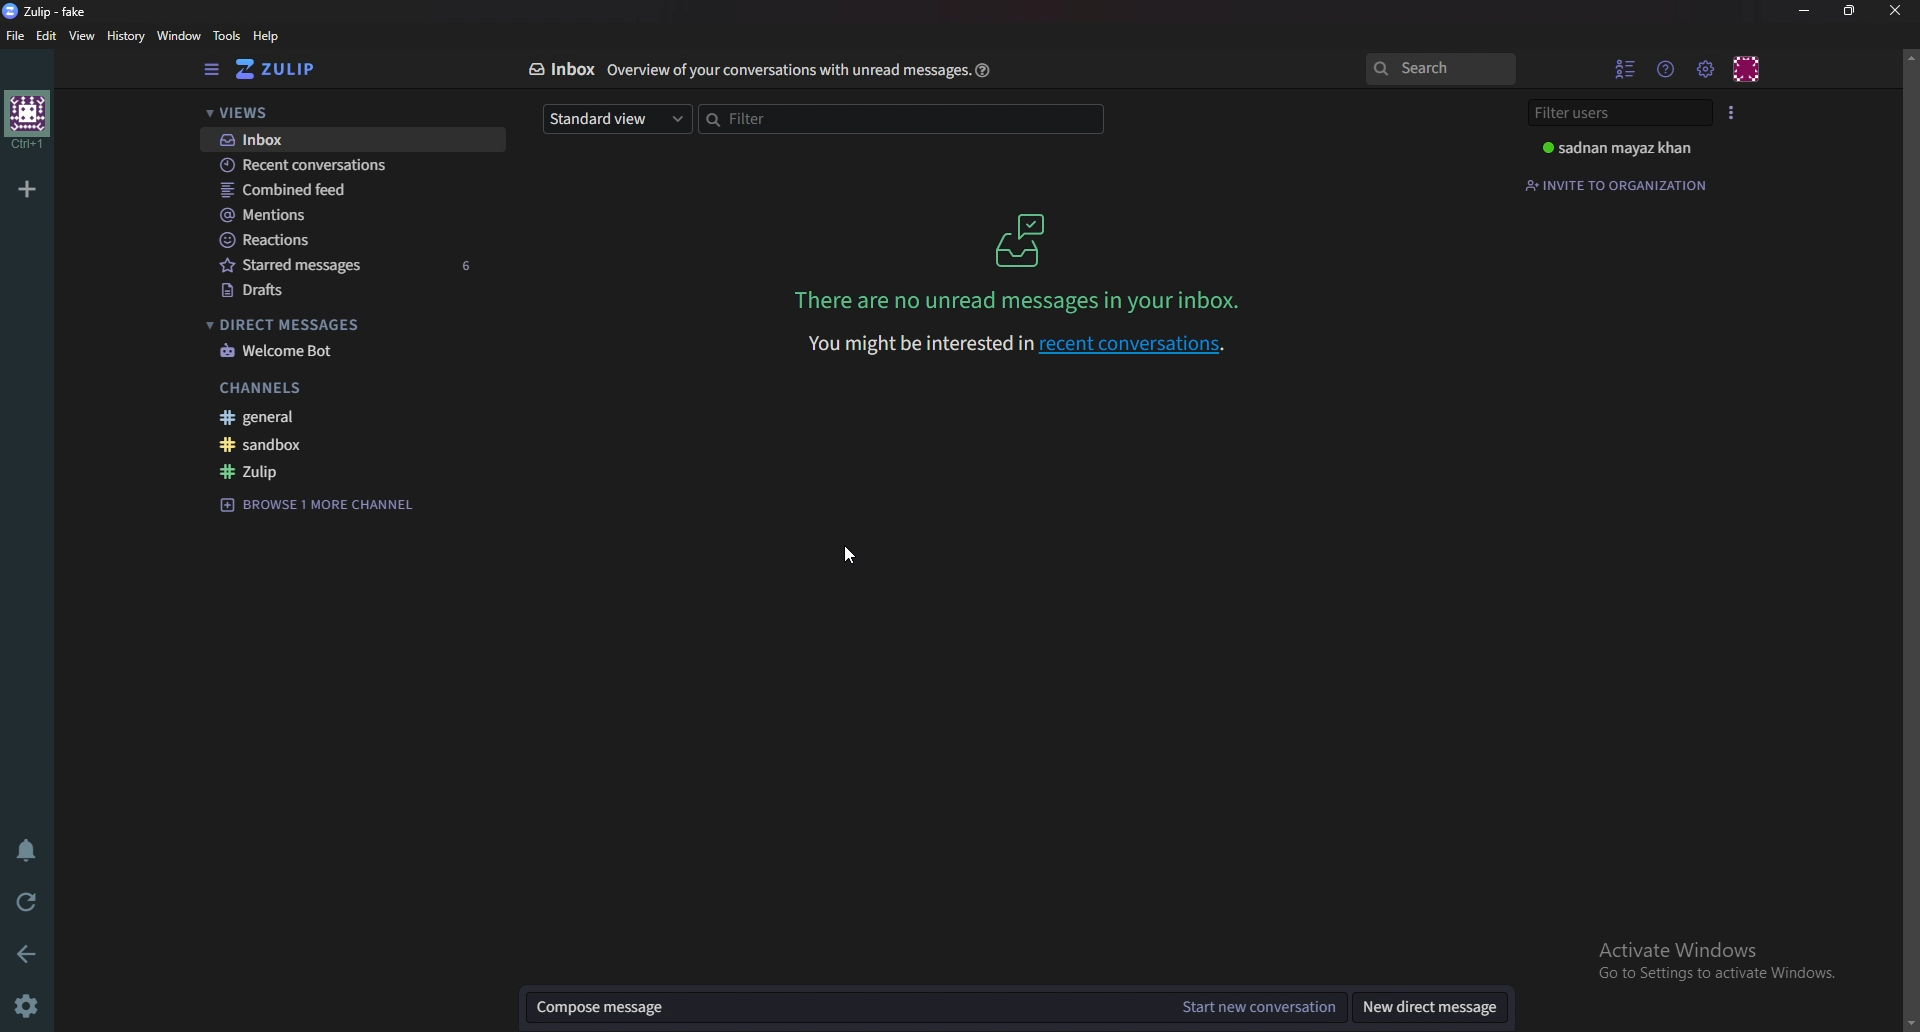 The image size is (1920, 1032). Describe the element at coordinates (784, 69) in the screenshot. I see `Overview of your conversations with unread message:` at that location.